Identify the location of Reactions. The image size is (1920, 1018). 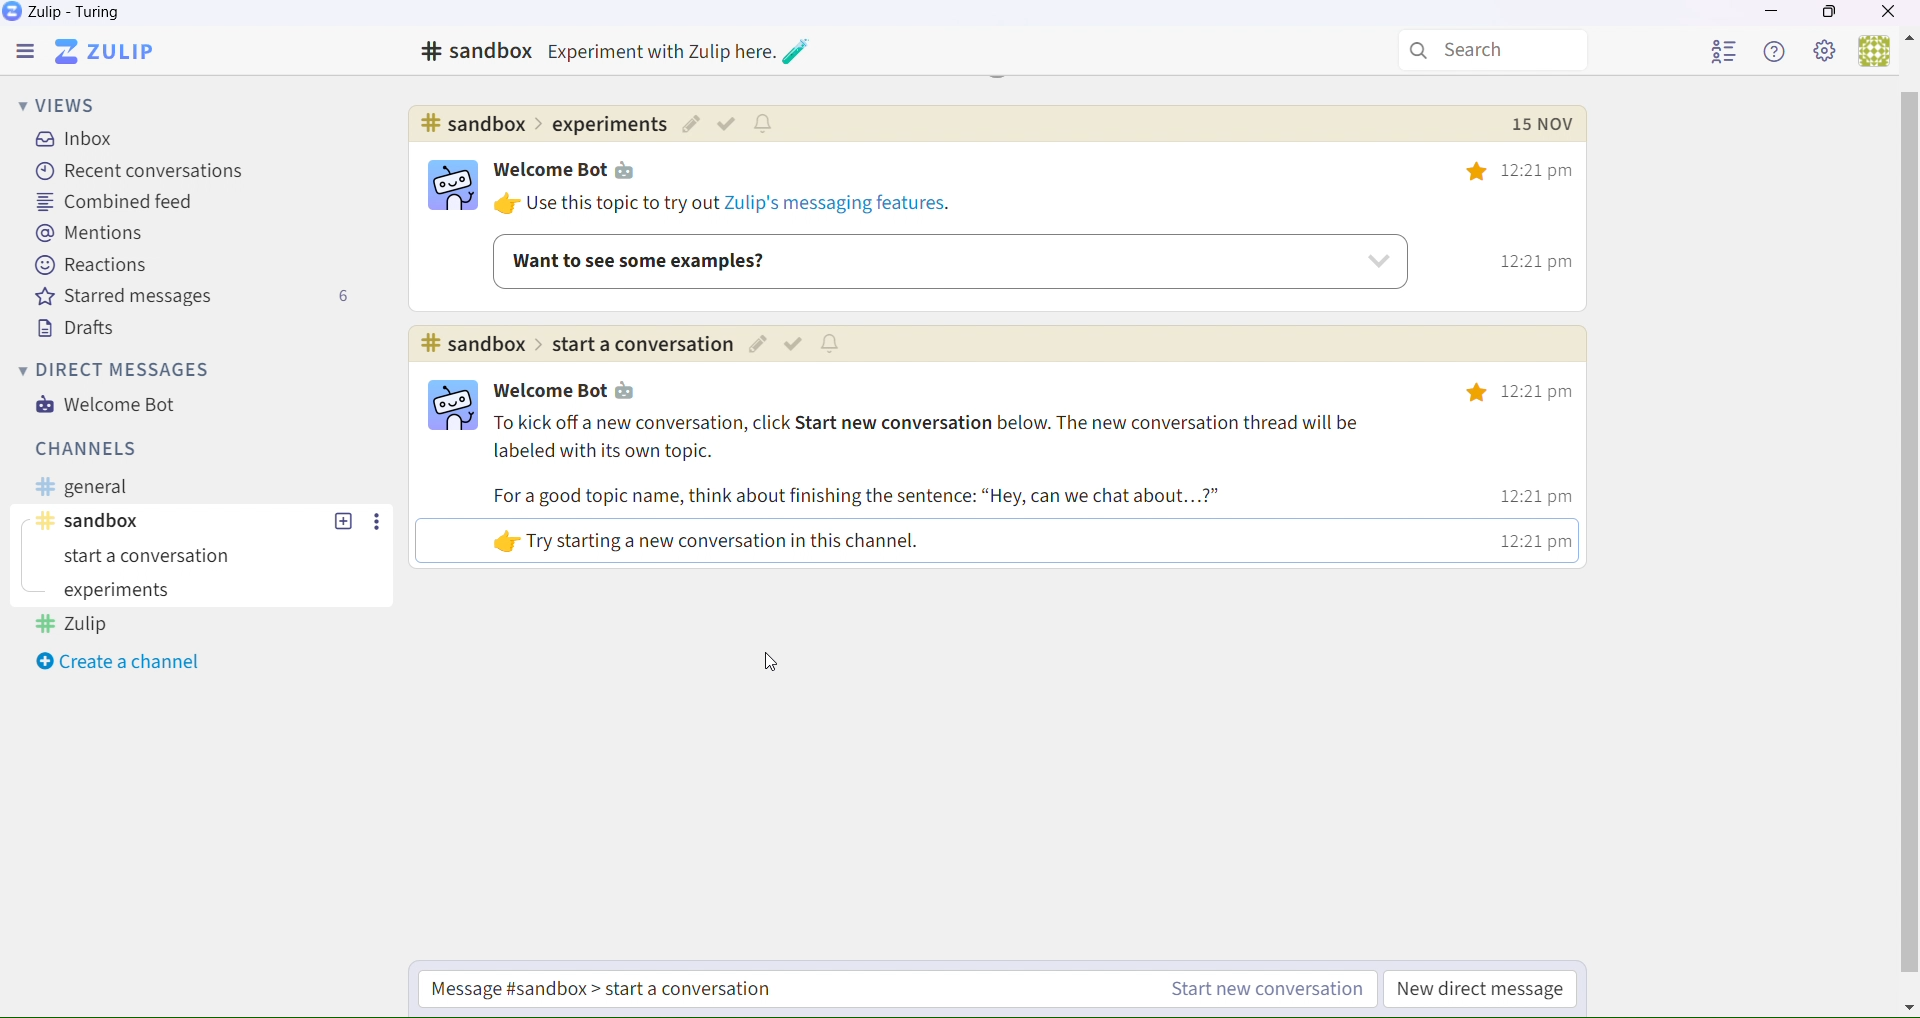
(93, 268).